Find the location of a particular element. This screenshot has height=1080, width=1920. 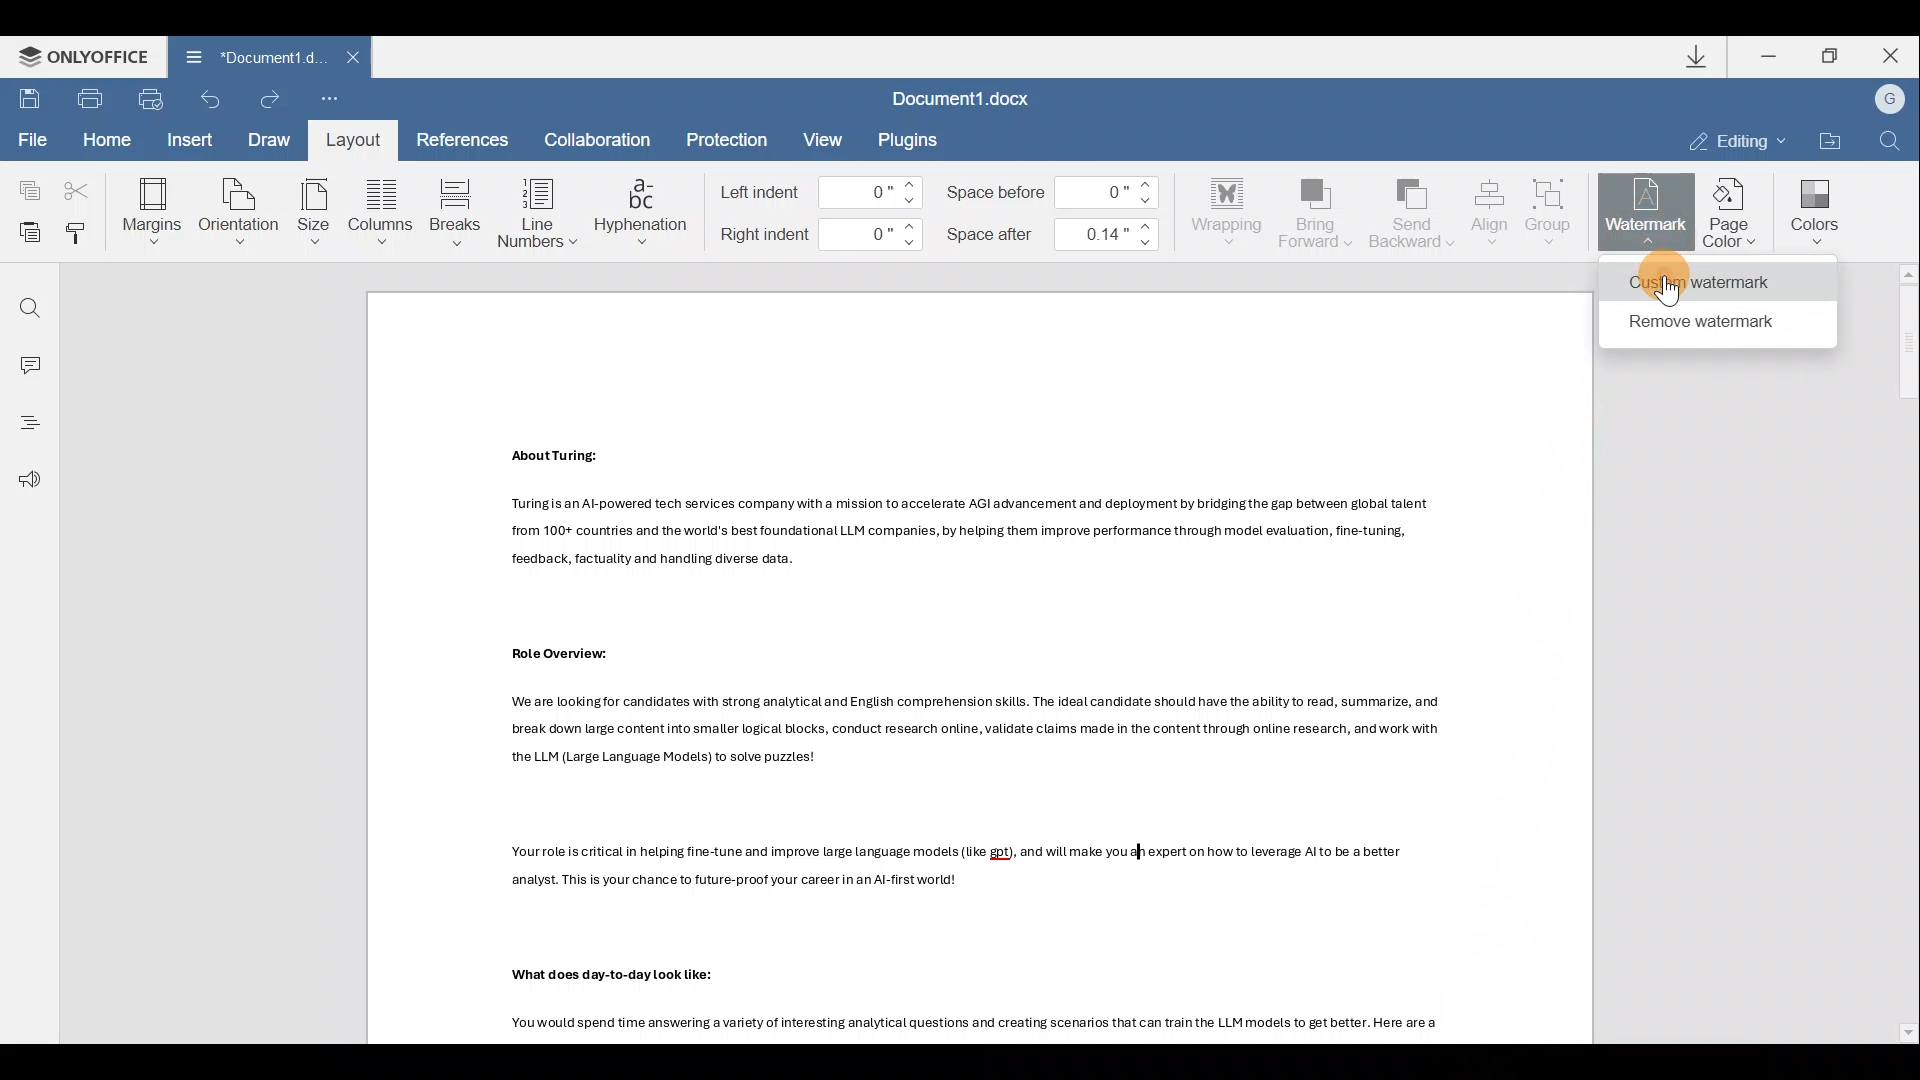

Account name is located at coordinates (1888, 97).